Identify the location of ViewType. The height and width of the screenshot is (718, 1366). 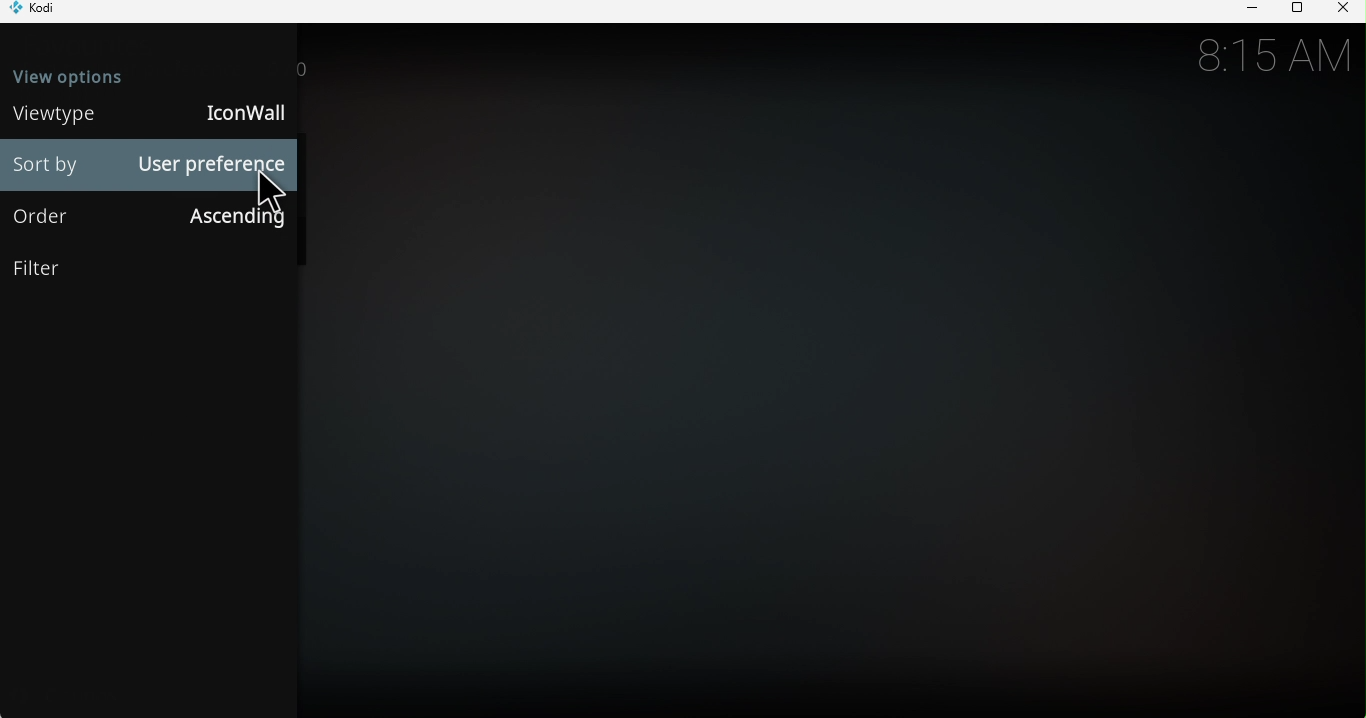
(50, 115).